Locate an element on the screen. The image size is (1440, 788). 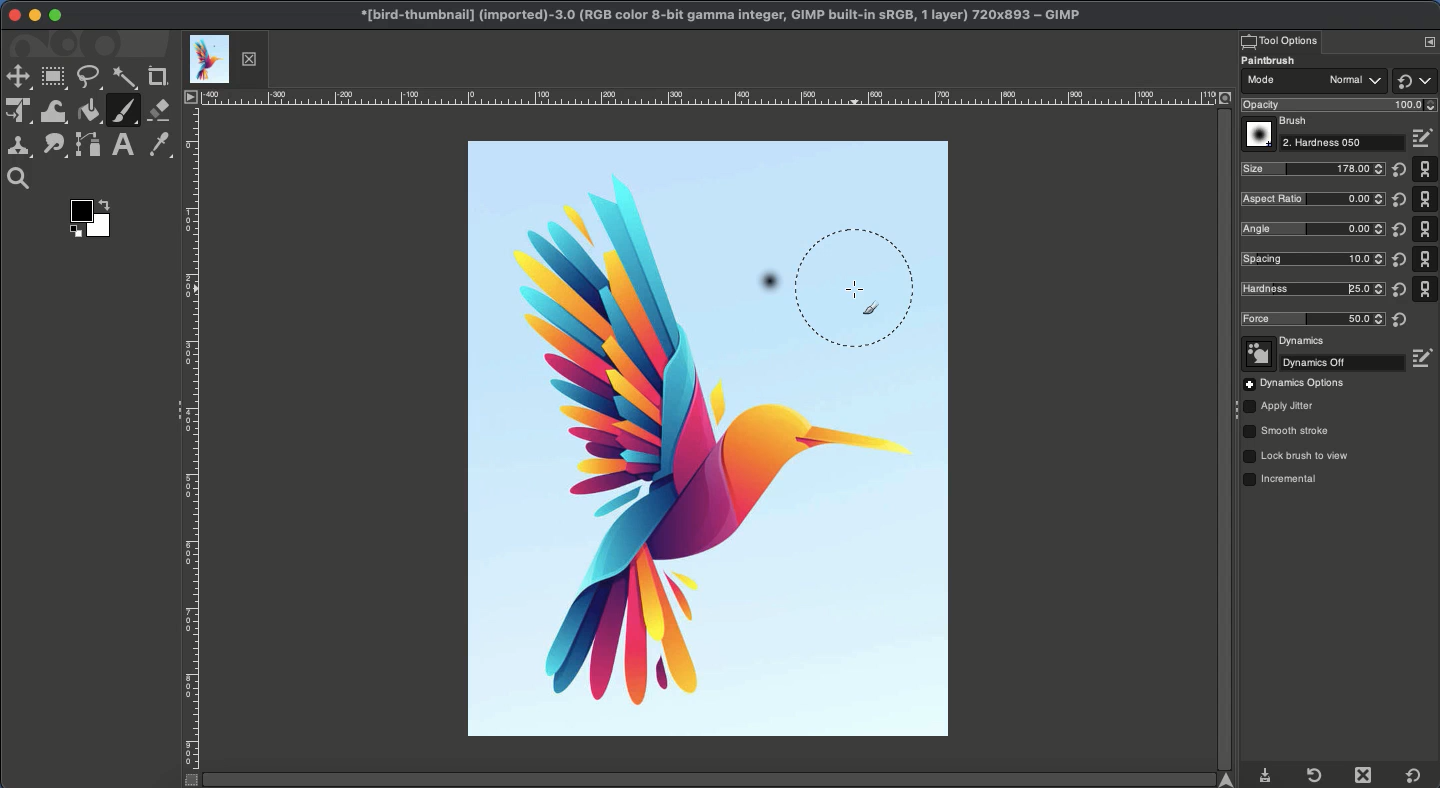
Close is located at coordinates (1367, 775).